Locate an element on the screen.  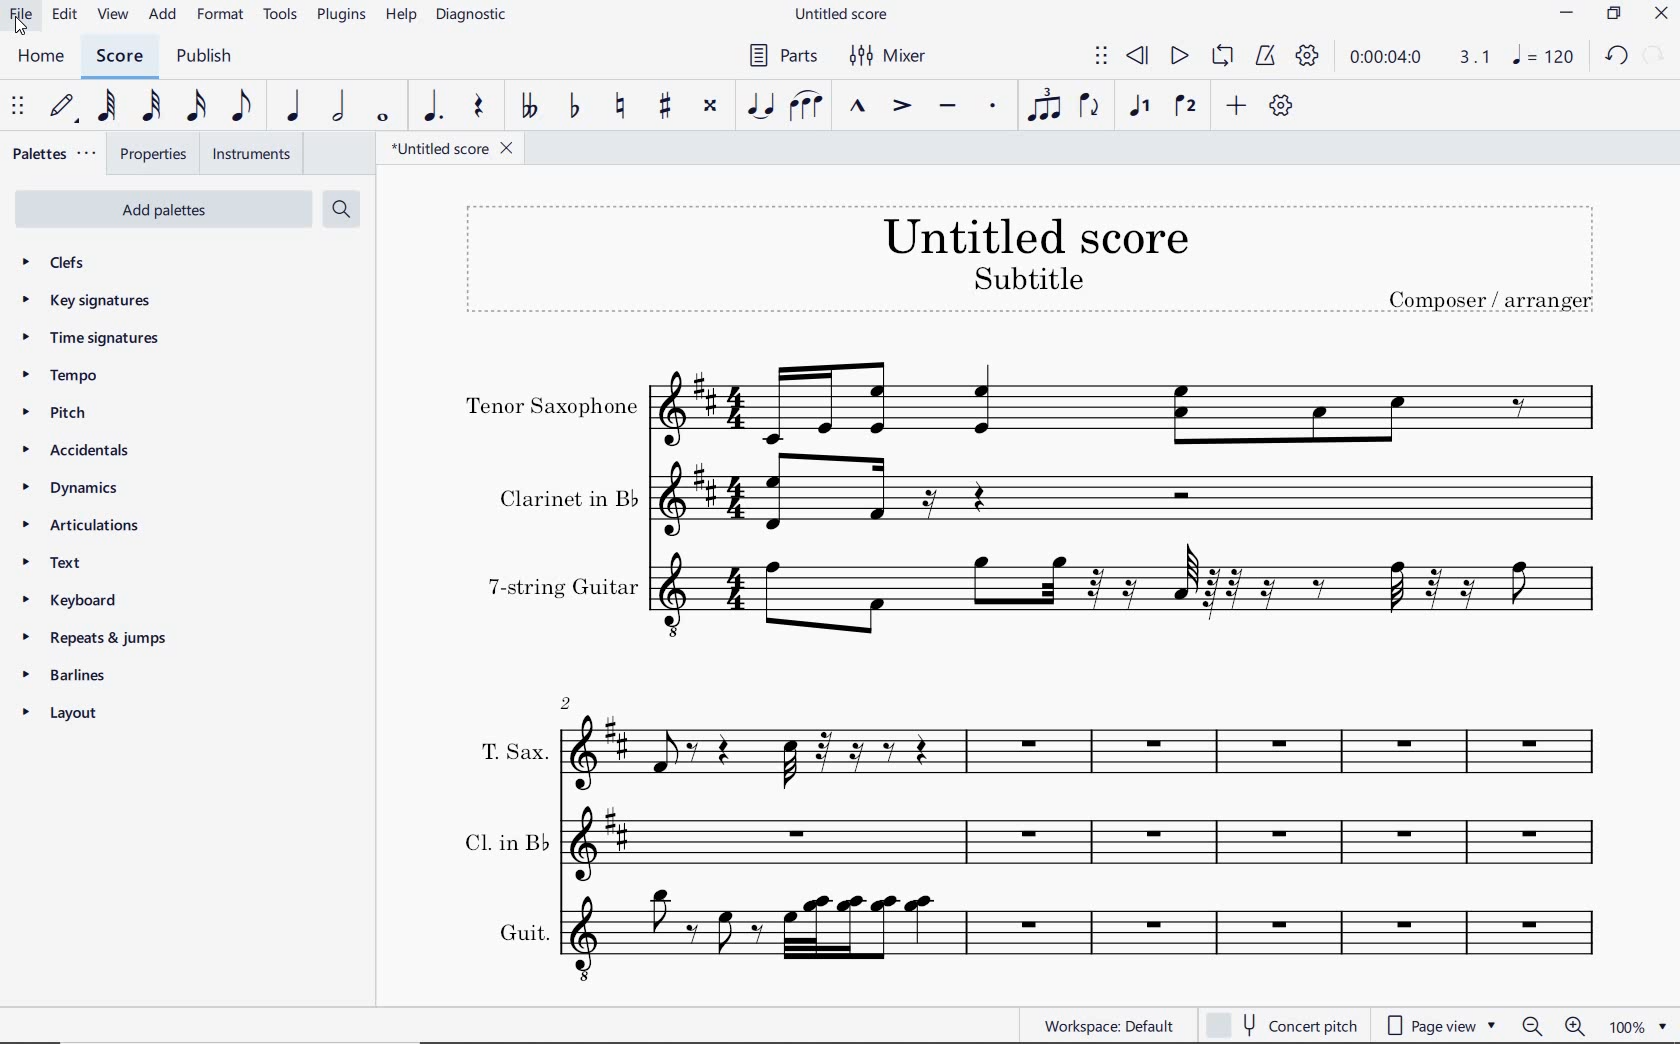
SLUR is located at coordinates (805, 104).